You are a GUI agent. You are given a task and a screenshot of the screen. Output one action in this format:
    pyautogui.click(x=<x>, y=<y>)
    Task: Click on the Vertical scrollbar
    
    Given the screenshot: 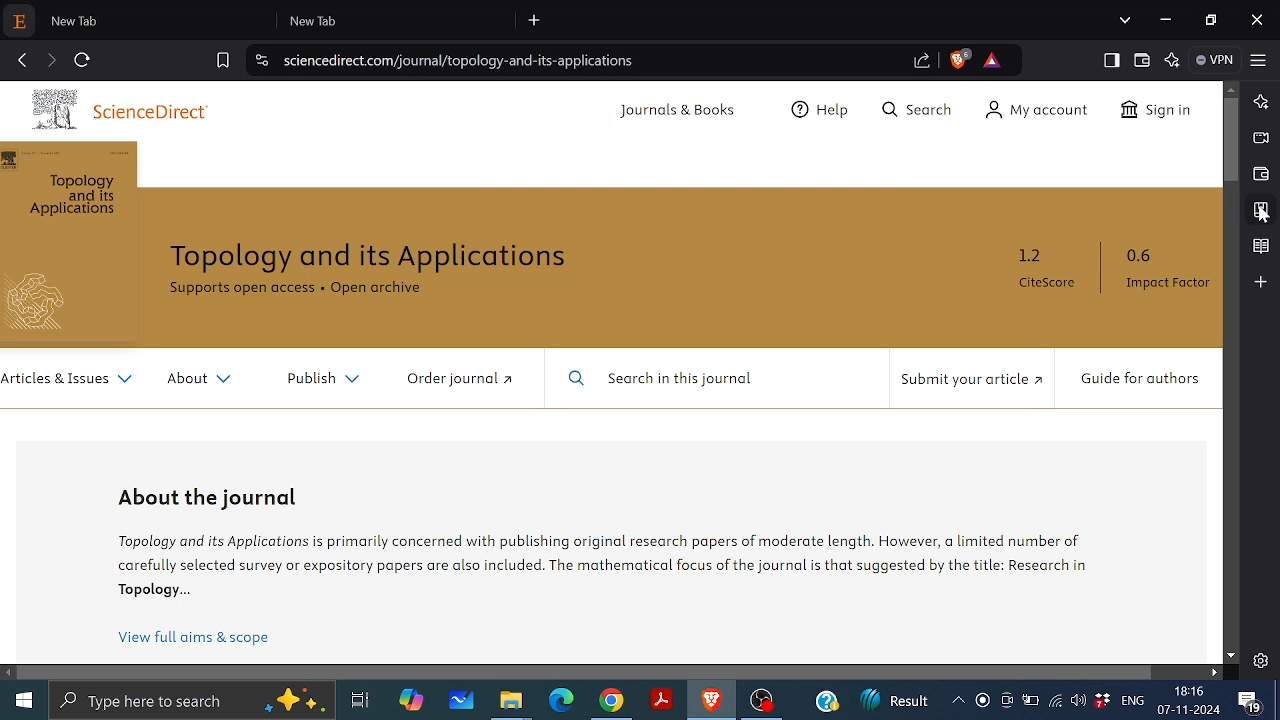 What is the action you would take?
    pyautogui.click(x=1231, y=140)
    